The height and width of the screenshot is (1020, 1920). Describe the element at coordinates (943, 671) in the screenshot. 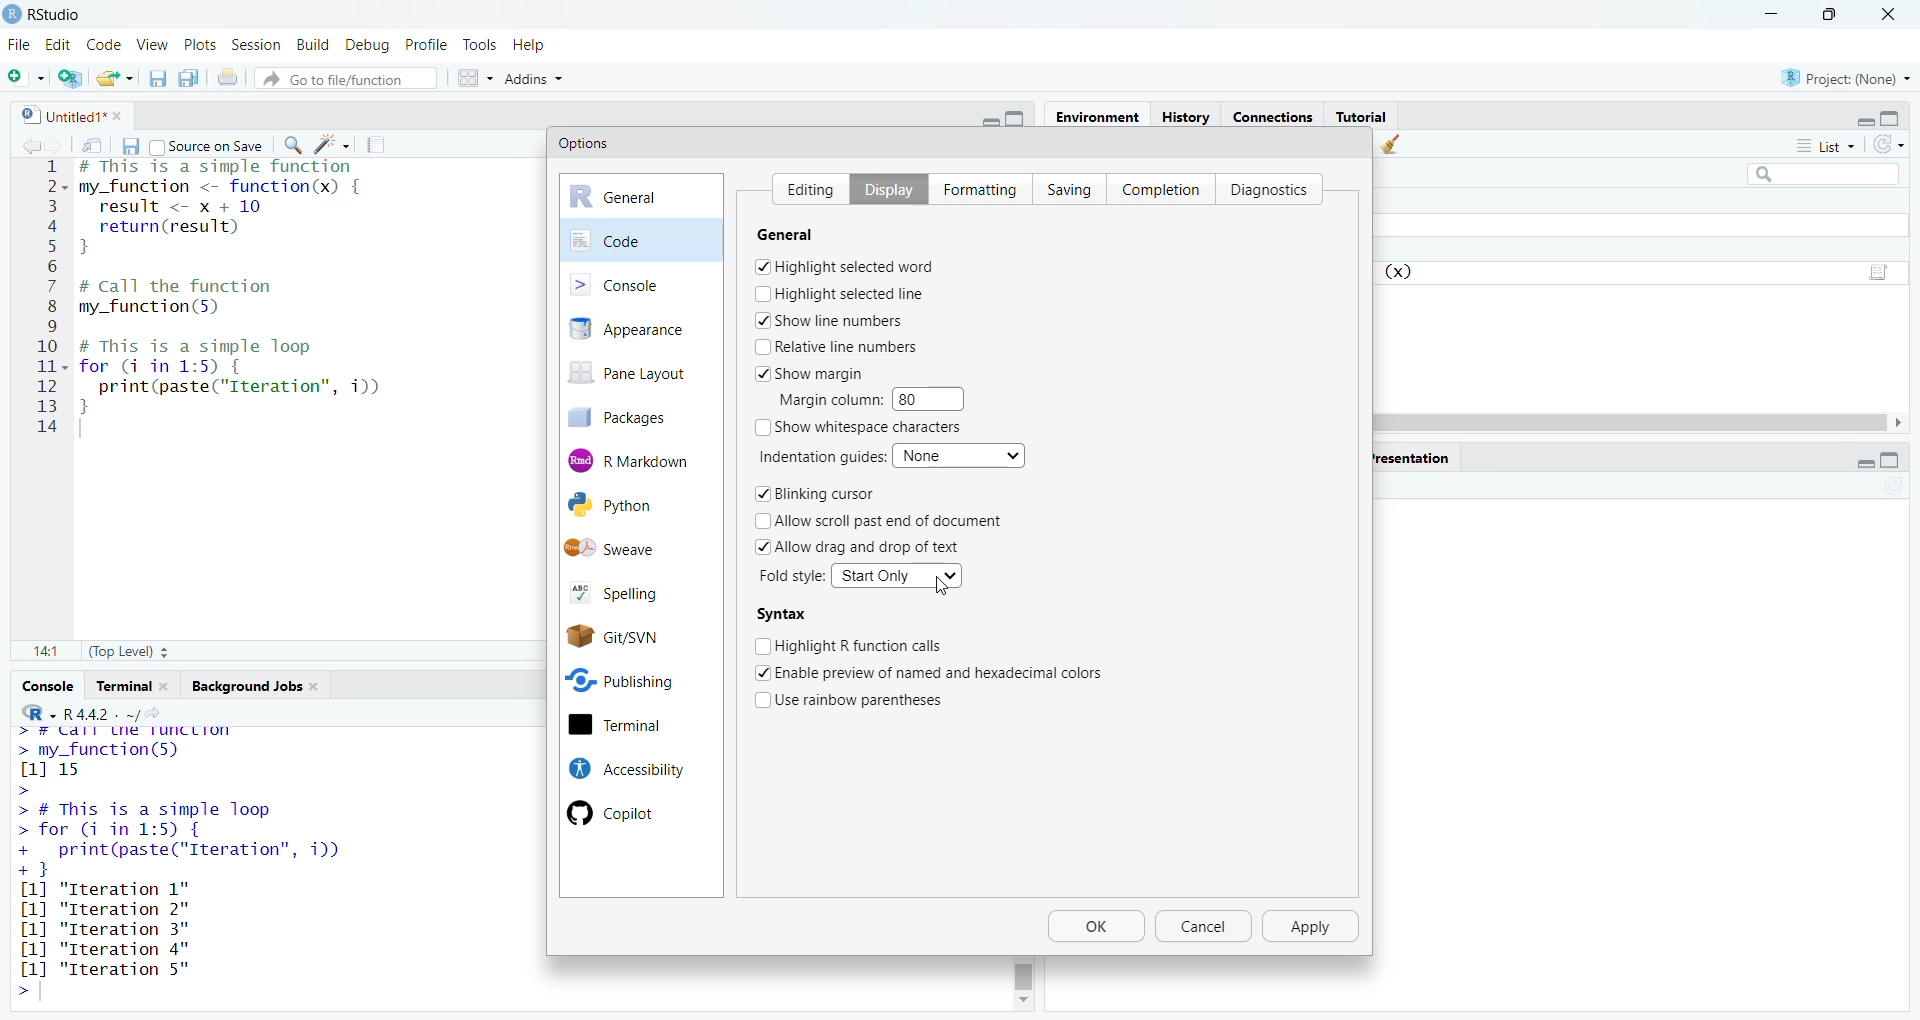

I see `enable preview of named and hexadecimal colors` at that location.